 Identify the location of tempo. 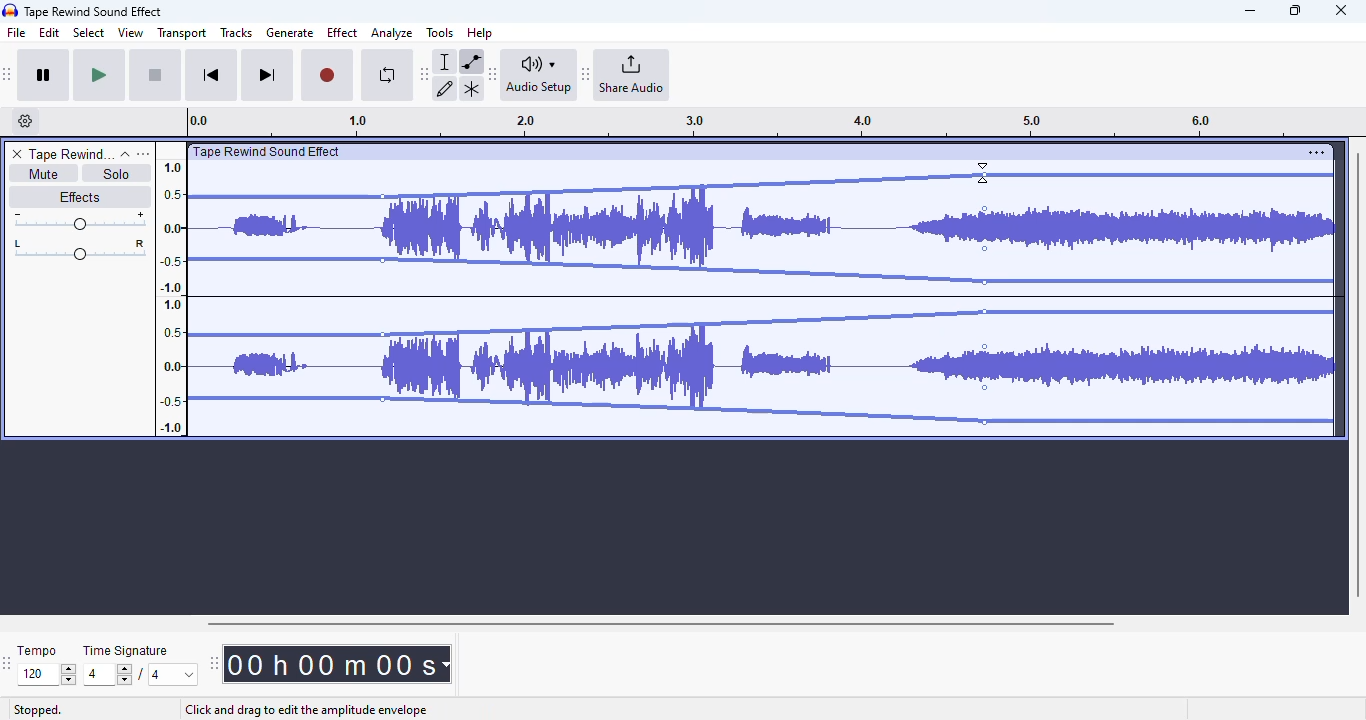
(37, 650).